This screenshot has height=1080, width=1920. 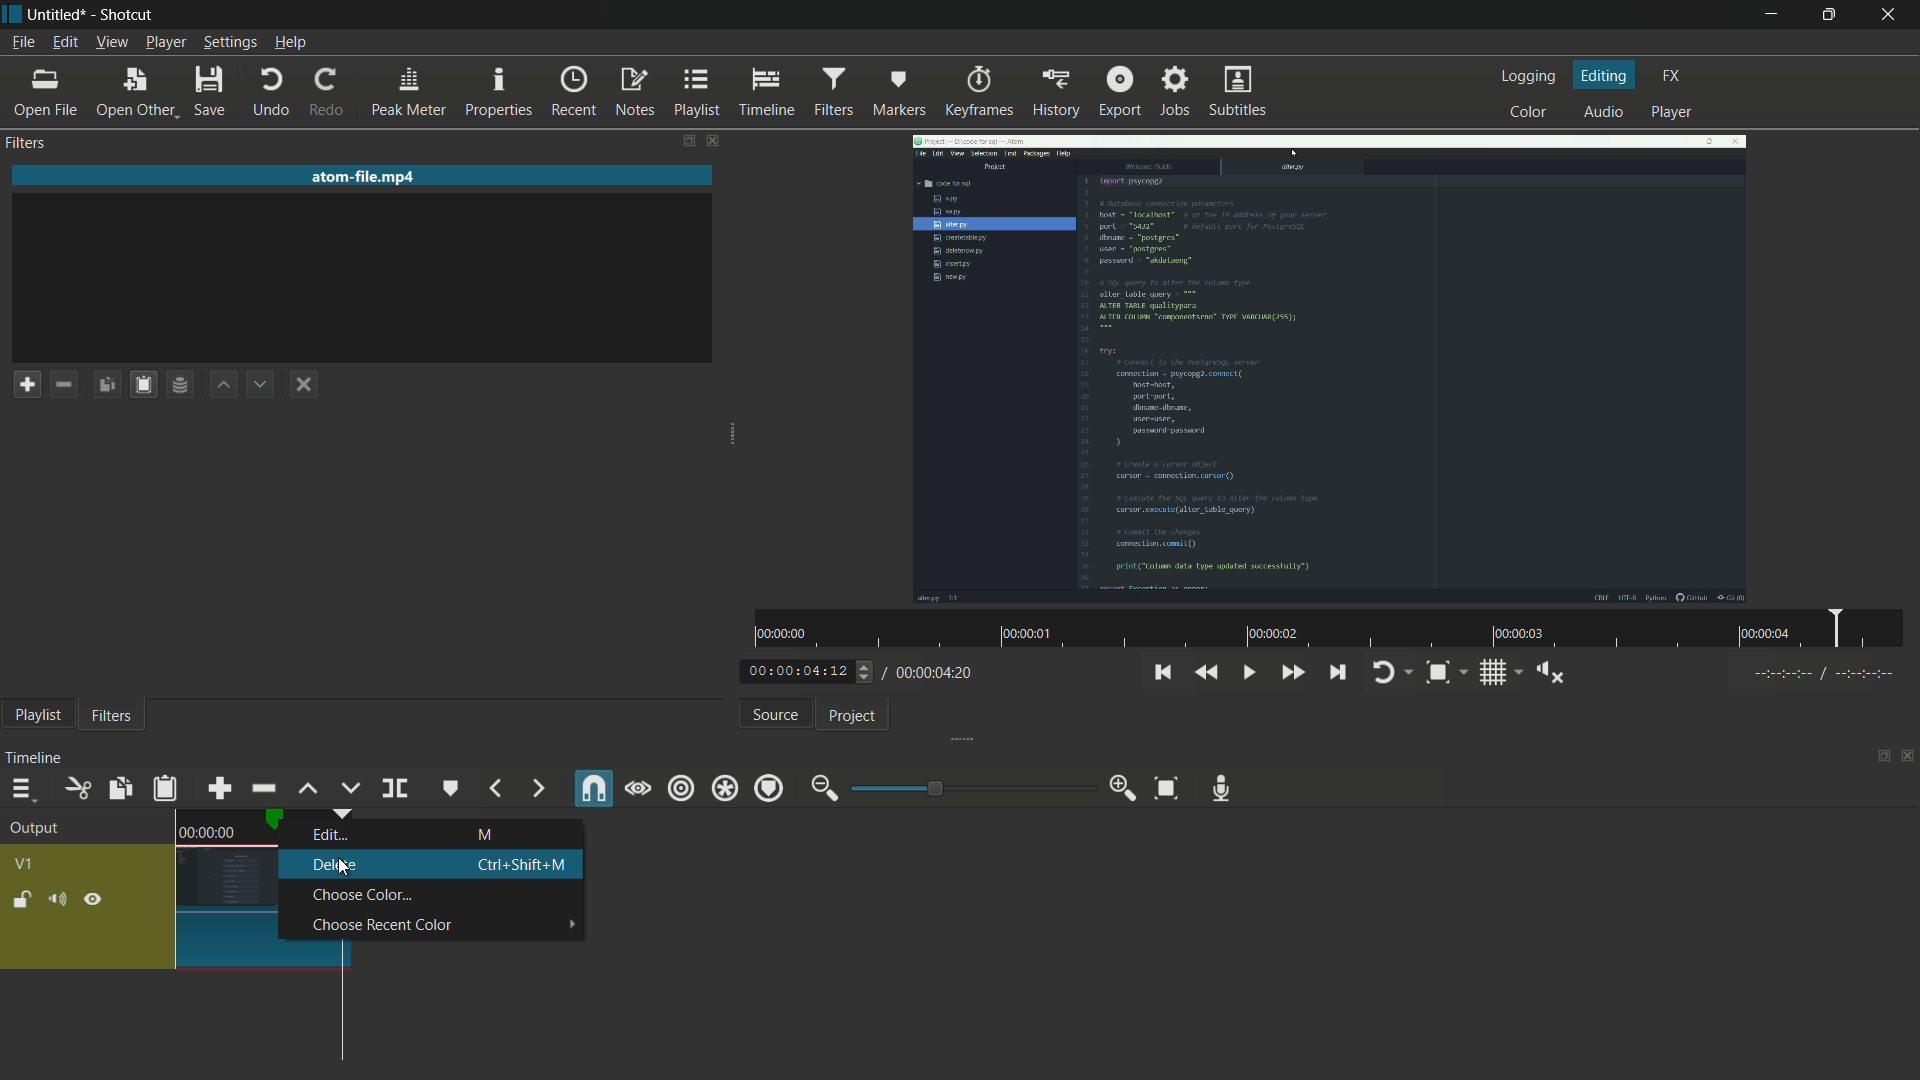 I want to click on skip to the next point, so click(x=1337, y=672).